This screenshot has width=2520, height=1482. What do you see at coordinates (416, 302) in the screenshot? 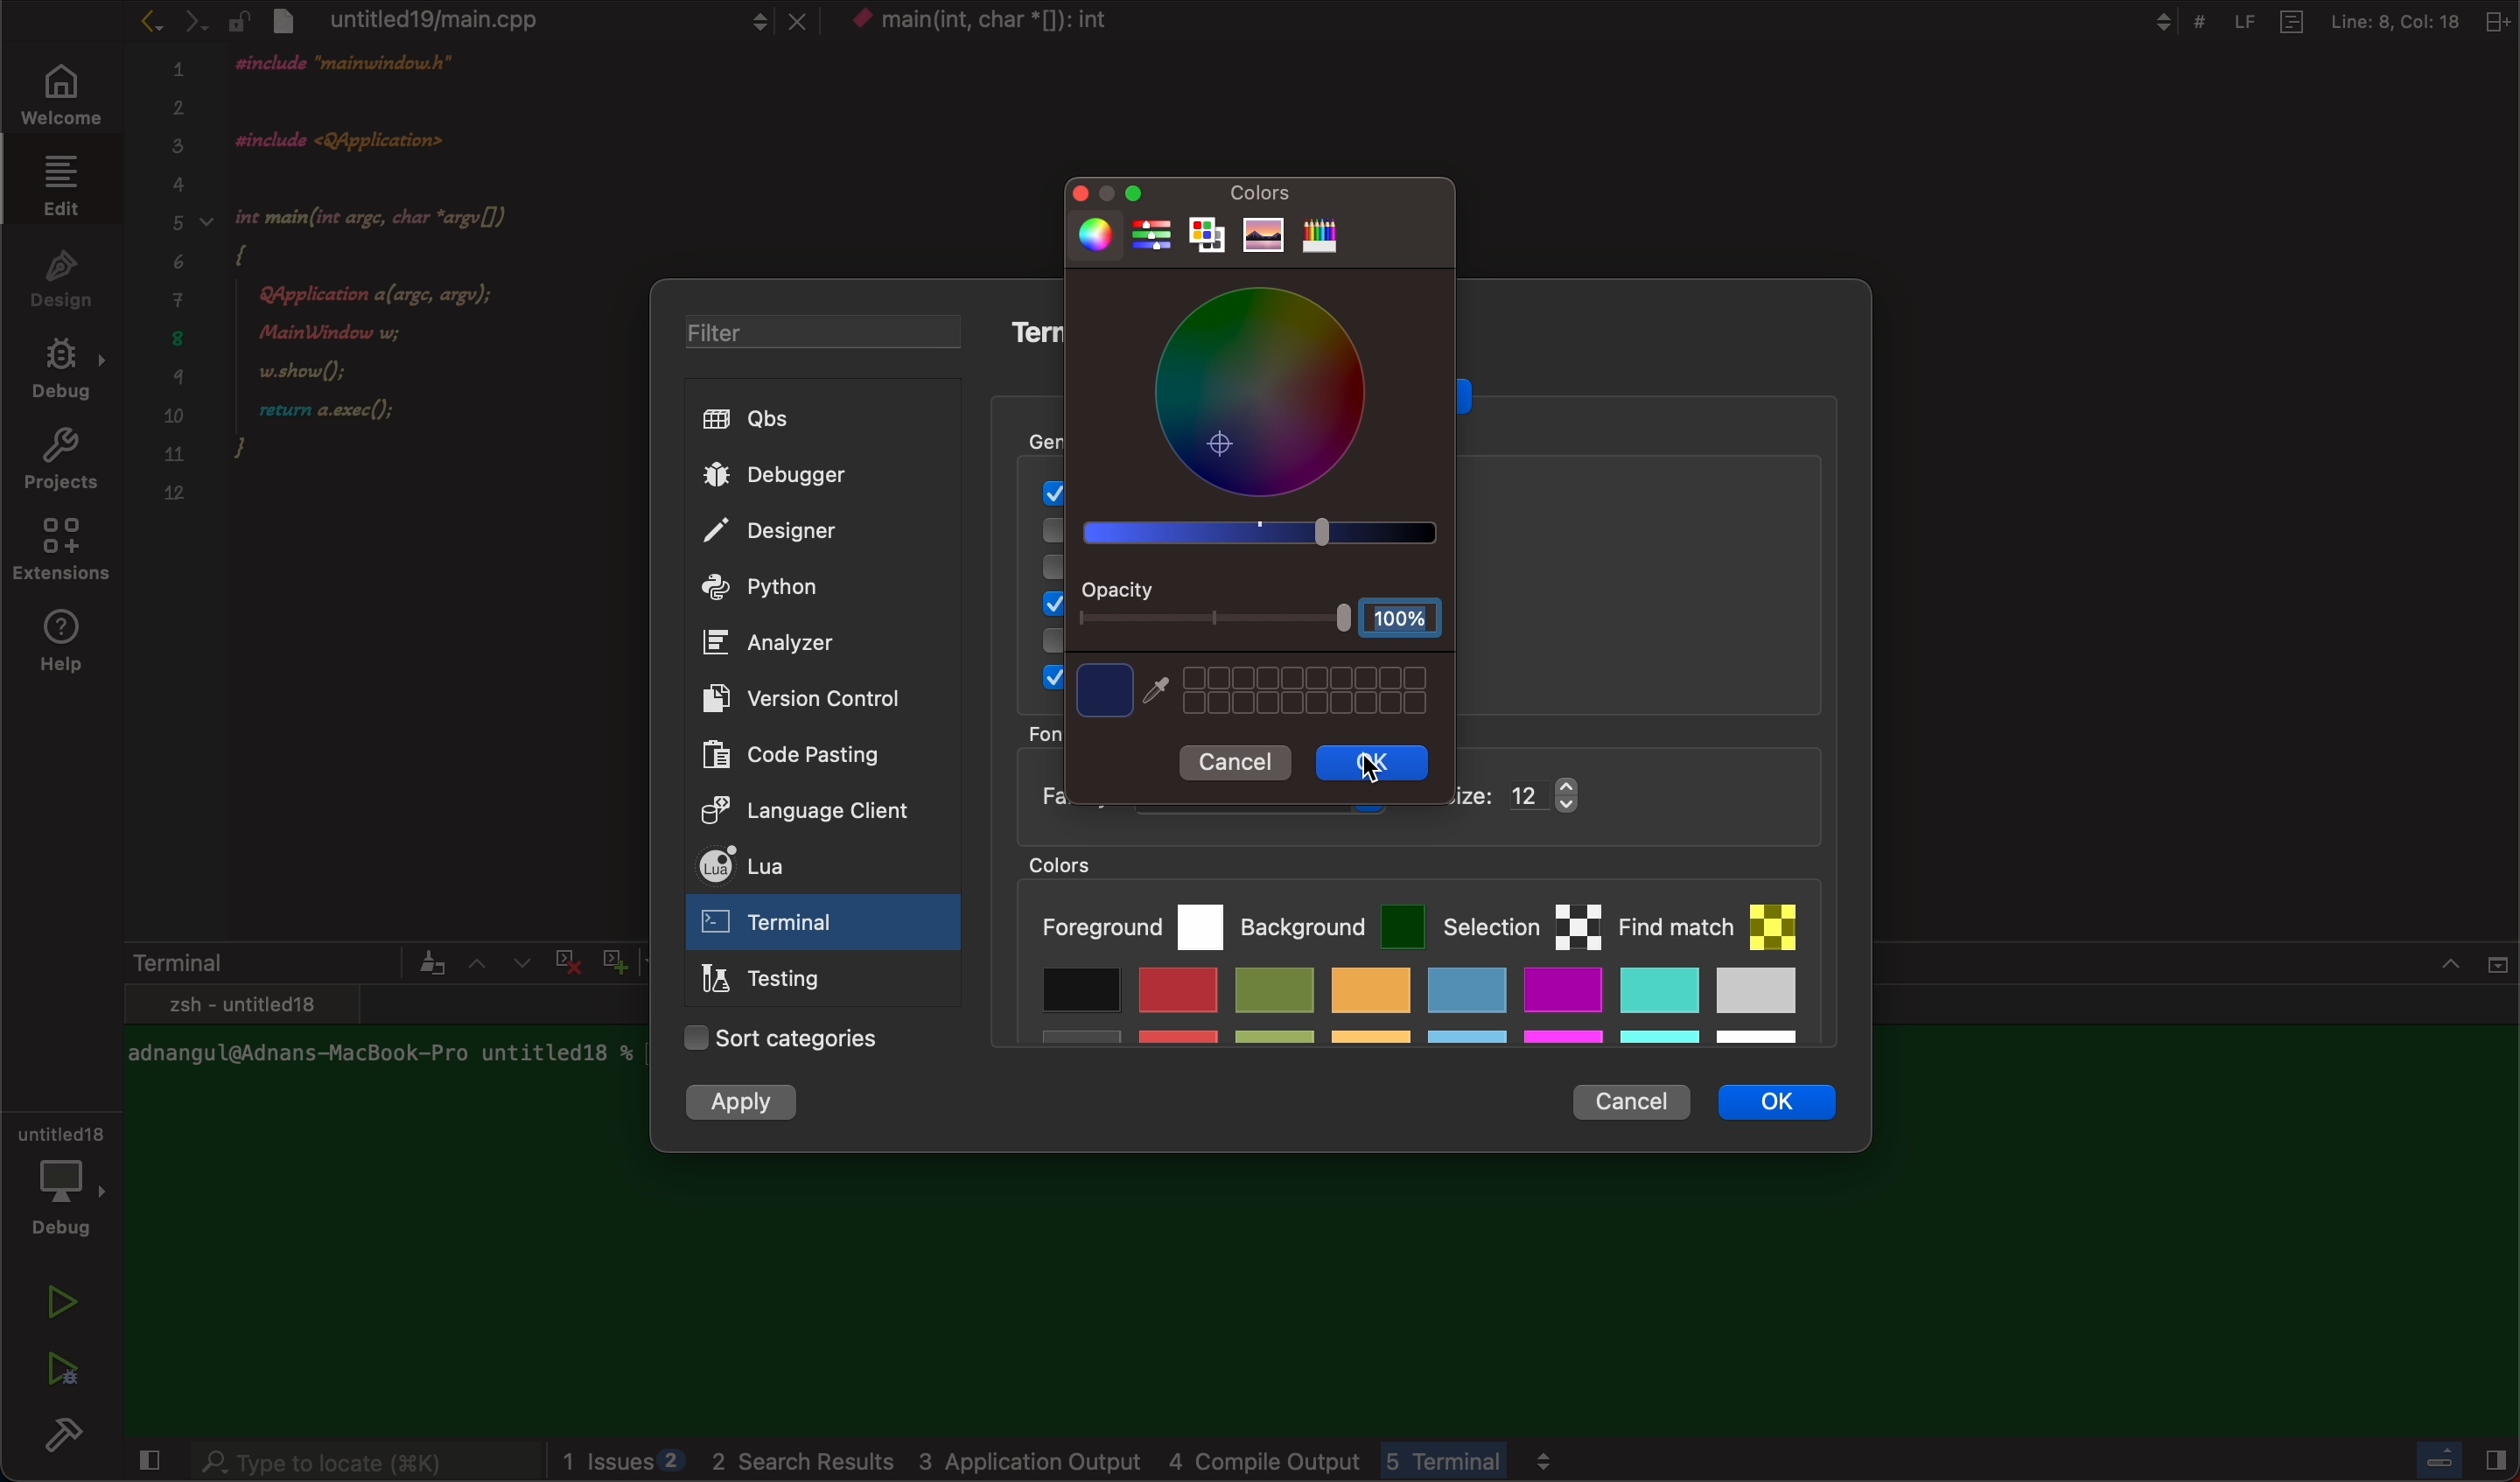
I see `code` at bounding box center [416, 302].